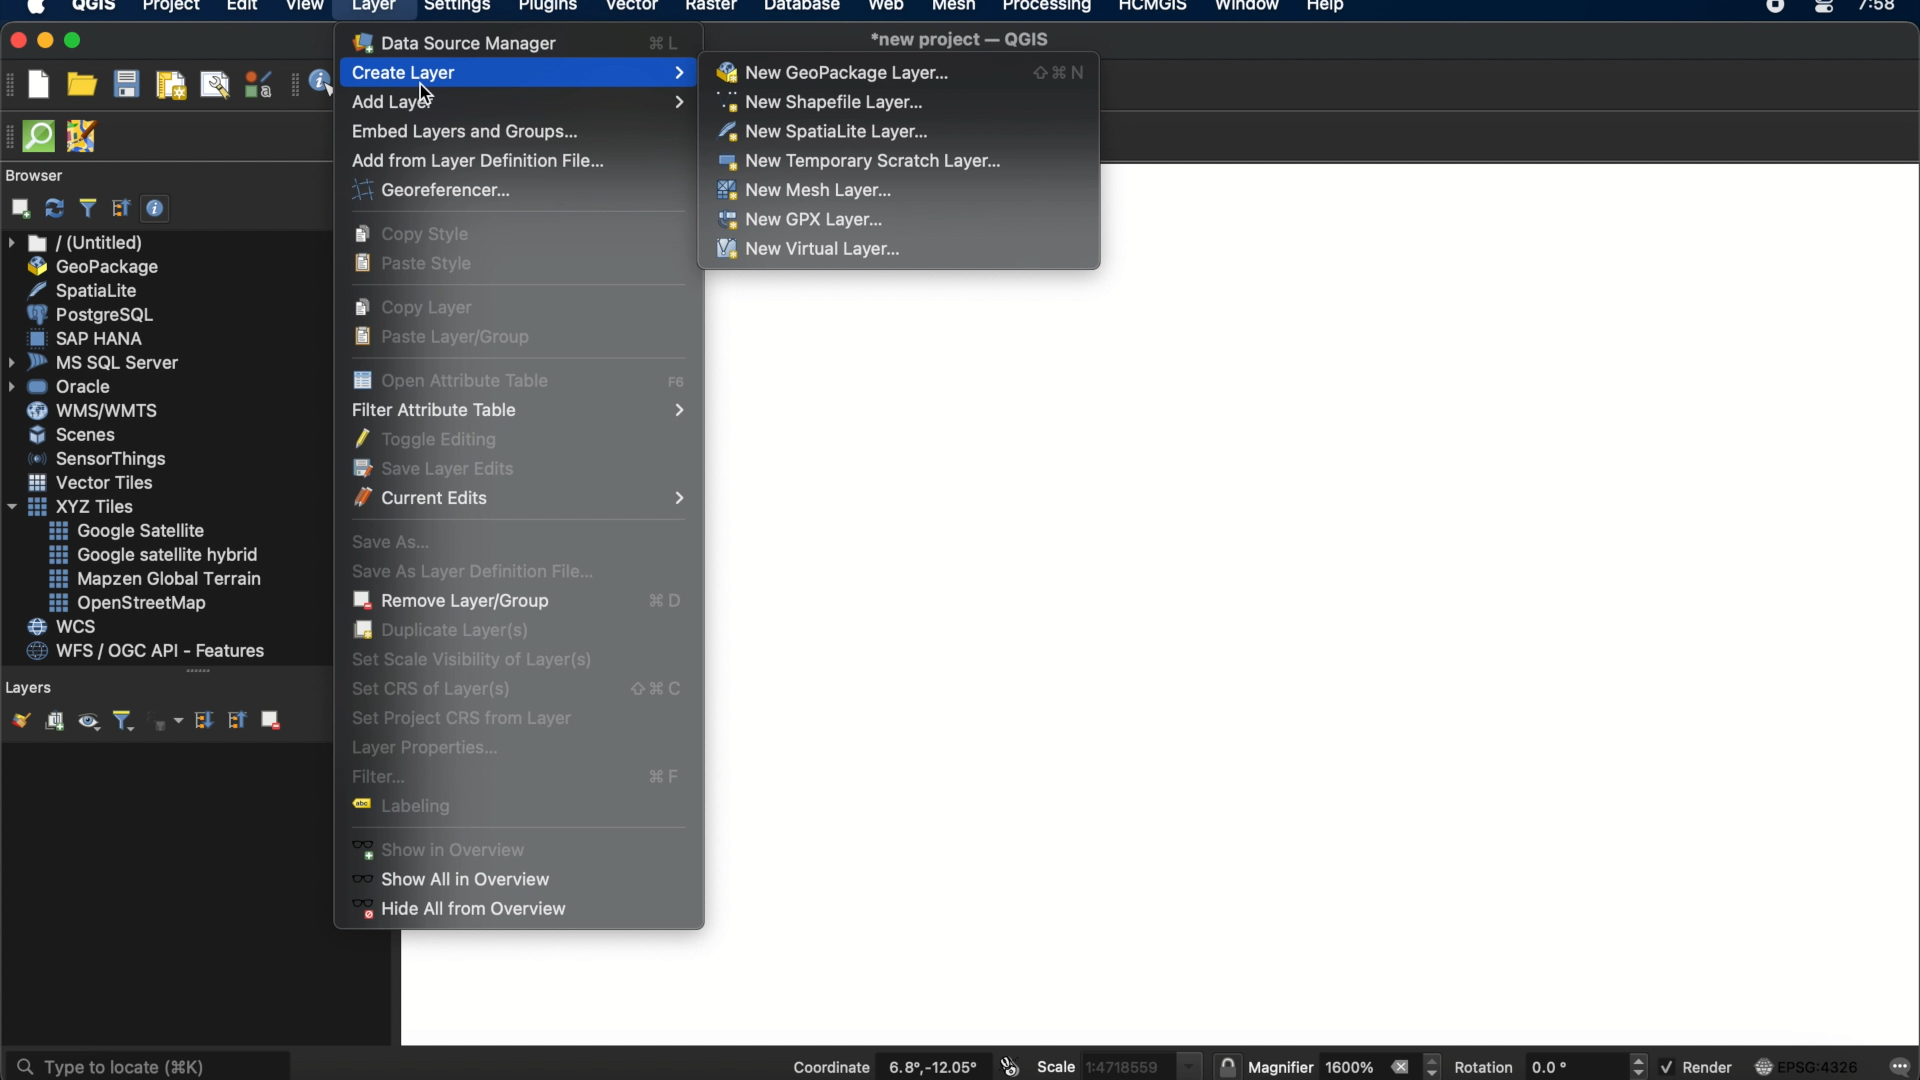 The image size is (1920, 1080). Describe the element at coordinates (16, 41) in the screenshot. I see `close` at that location.